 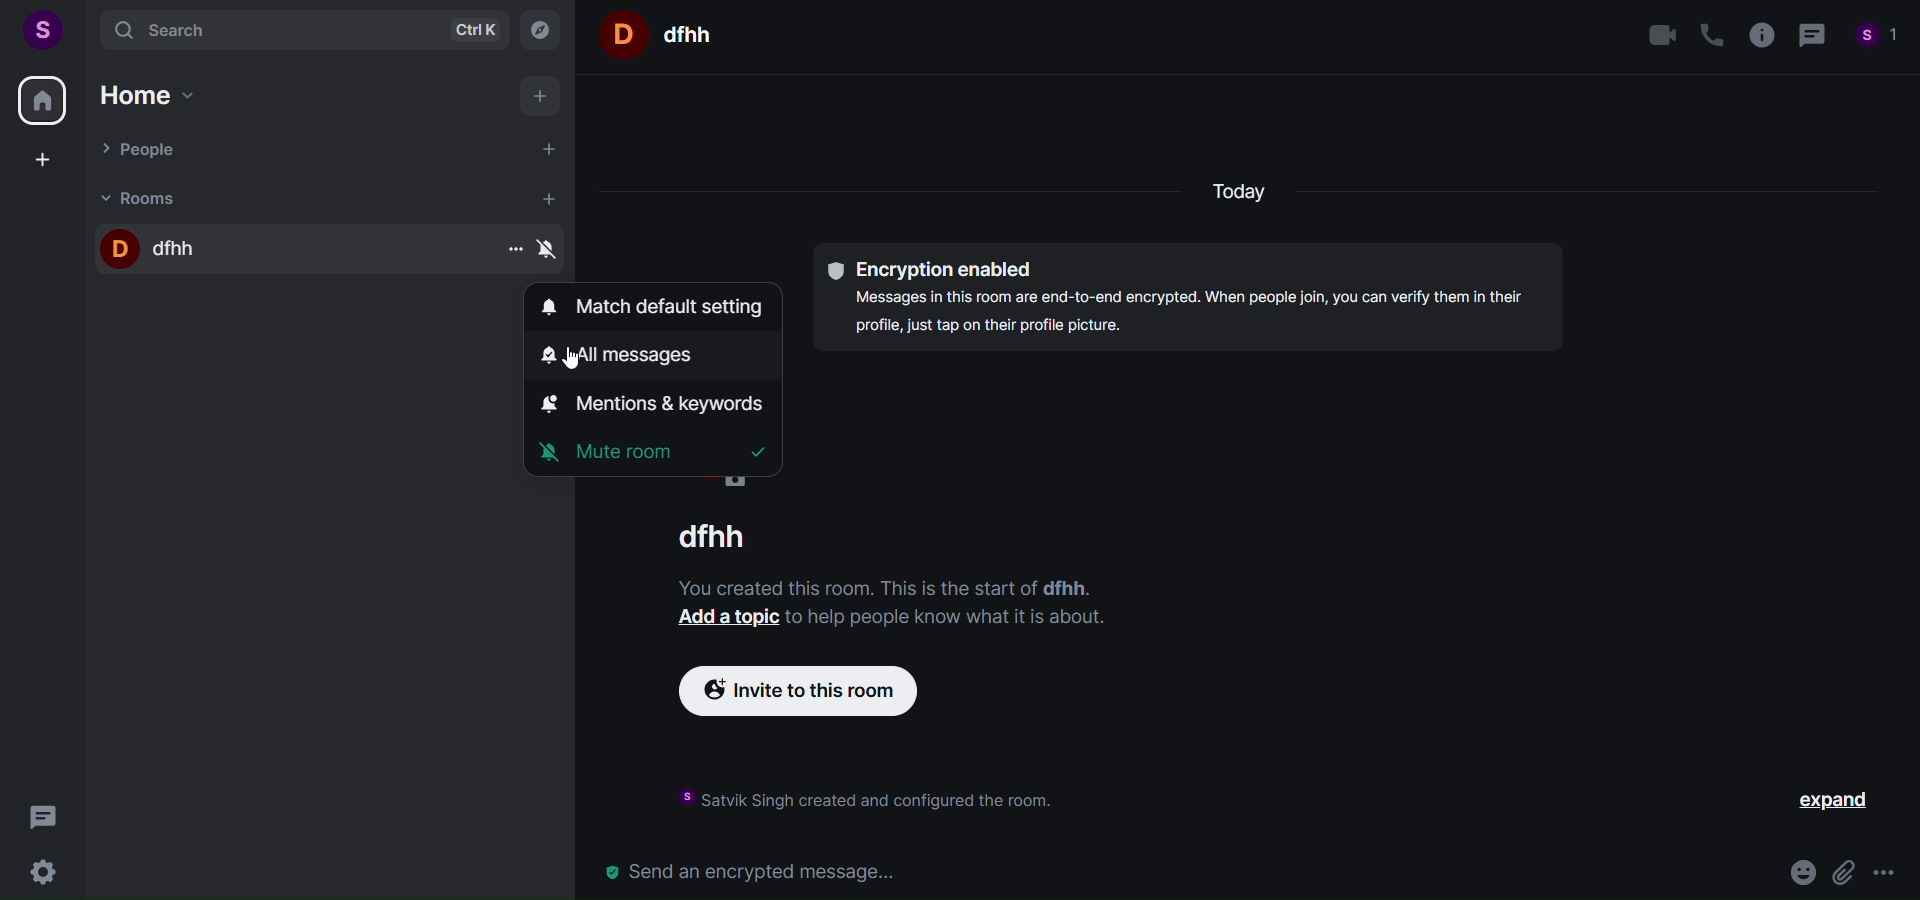 What do you see at coordinates (41, 103) in the screenshot?
I see `home` at bounding box center [41, 103].